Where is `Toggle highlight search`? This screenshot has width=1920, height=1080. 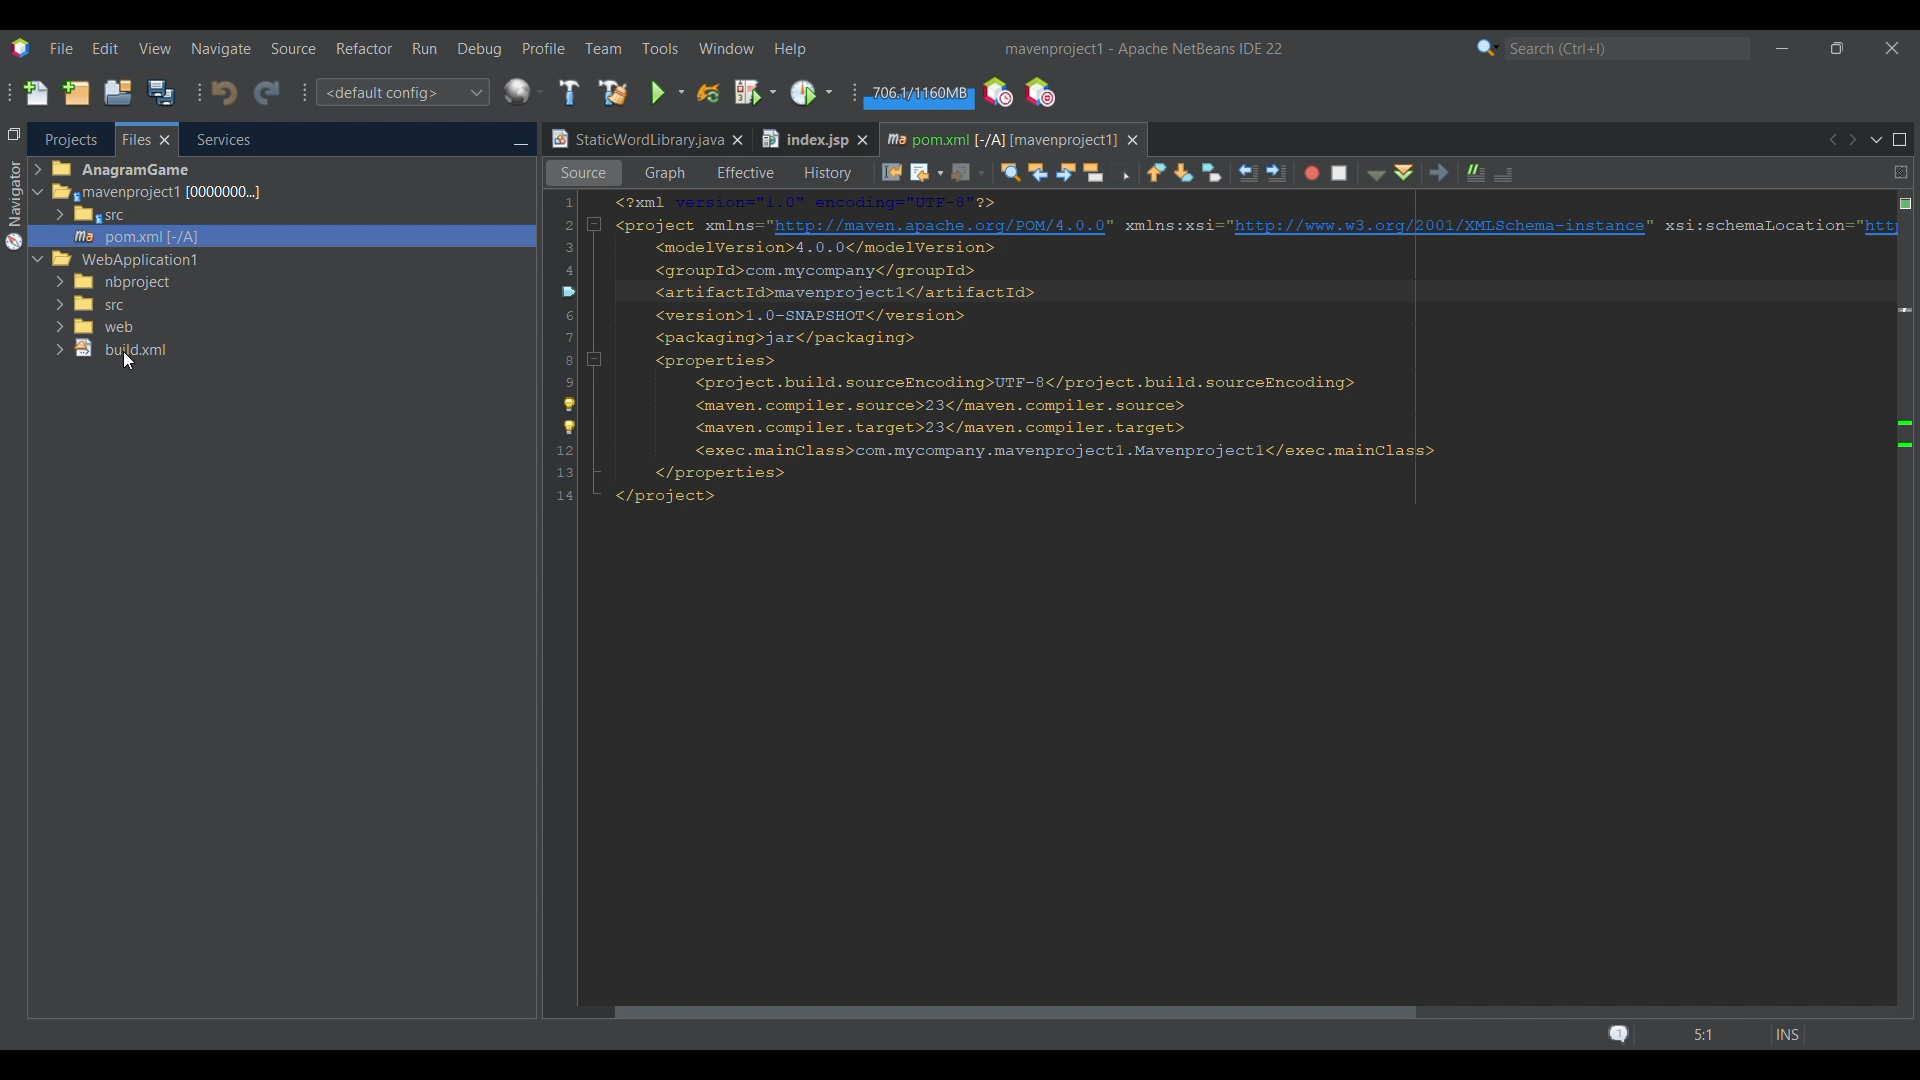 Toggle highlight search is located at coordinates (1096, 171).